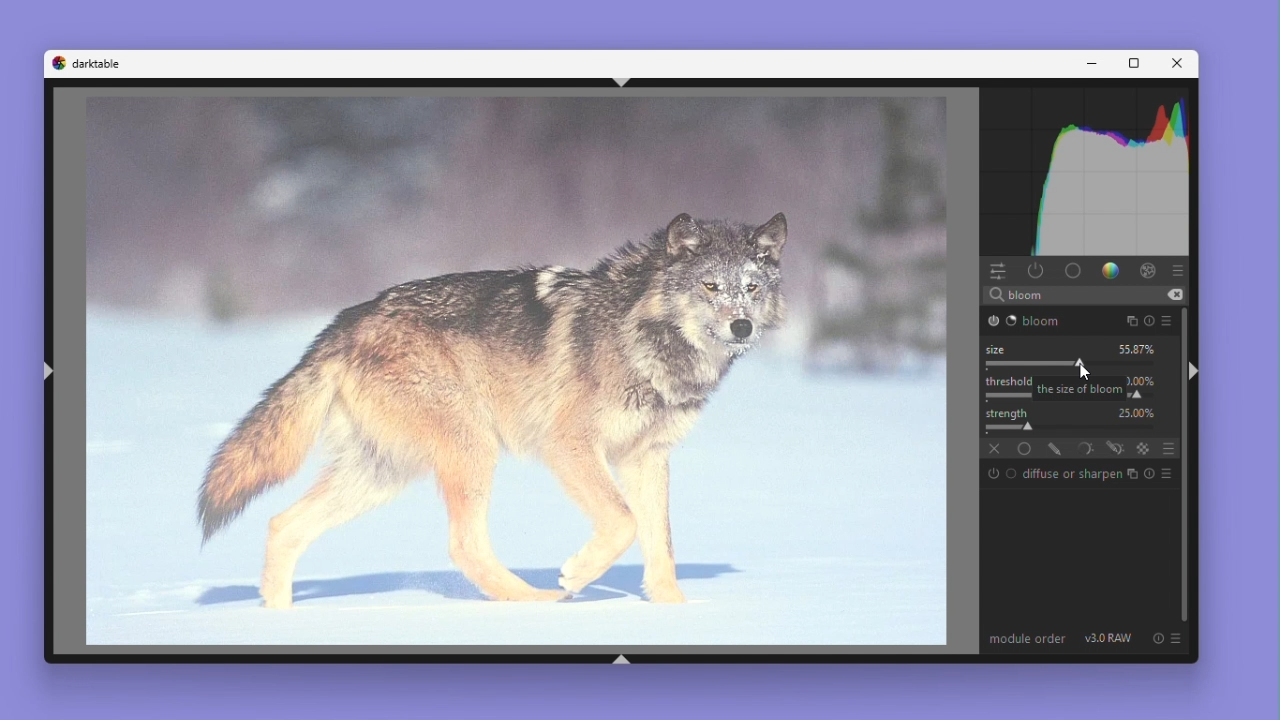 Image resolution: width=1280 pixels, height=720 pixels. I want to click on 25.00%, so click(1138, 412).